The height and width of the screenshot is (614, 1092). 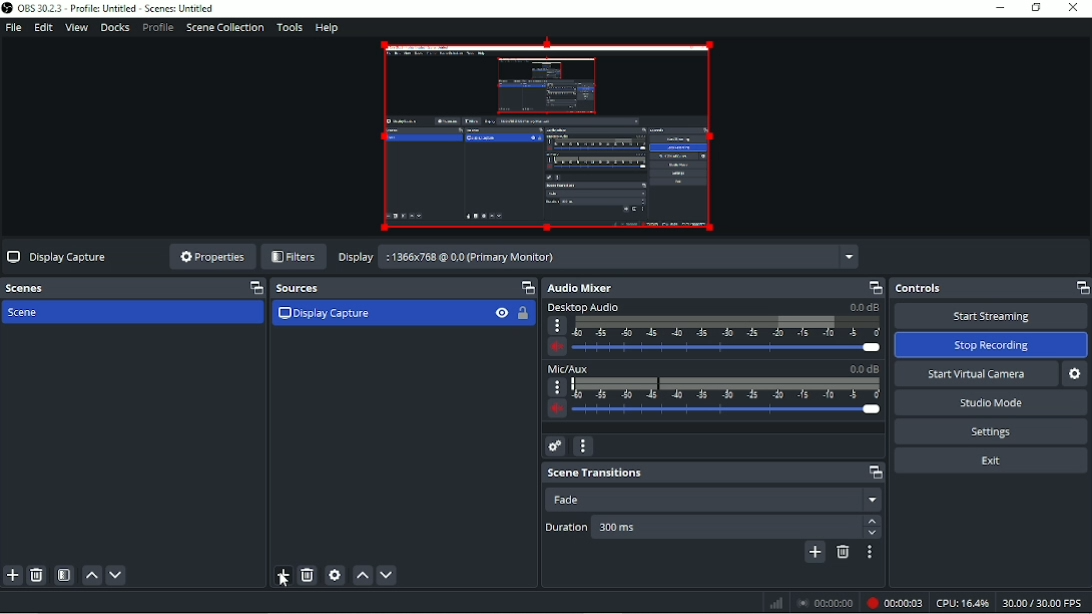 I want to click on Scenes, so click(x=133, y=287).